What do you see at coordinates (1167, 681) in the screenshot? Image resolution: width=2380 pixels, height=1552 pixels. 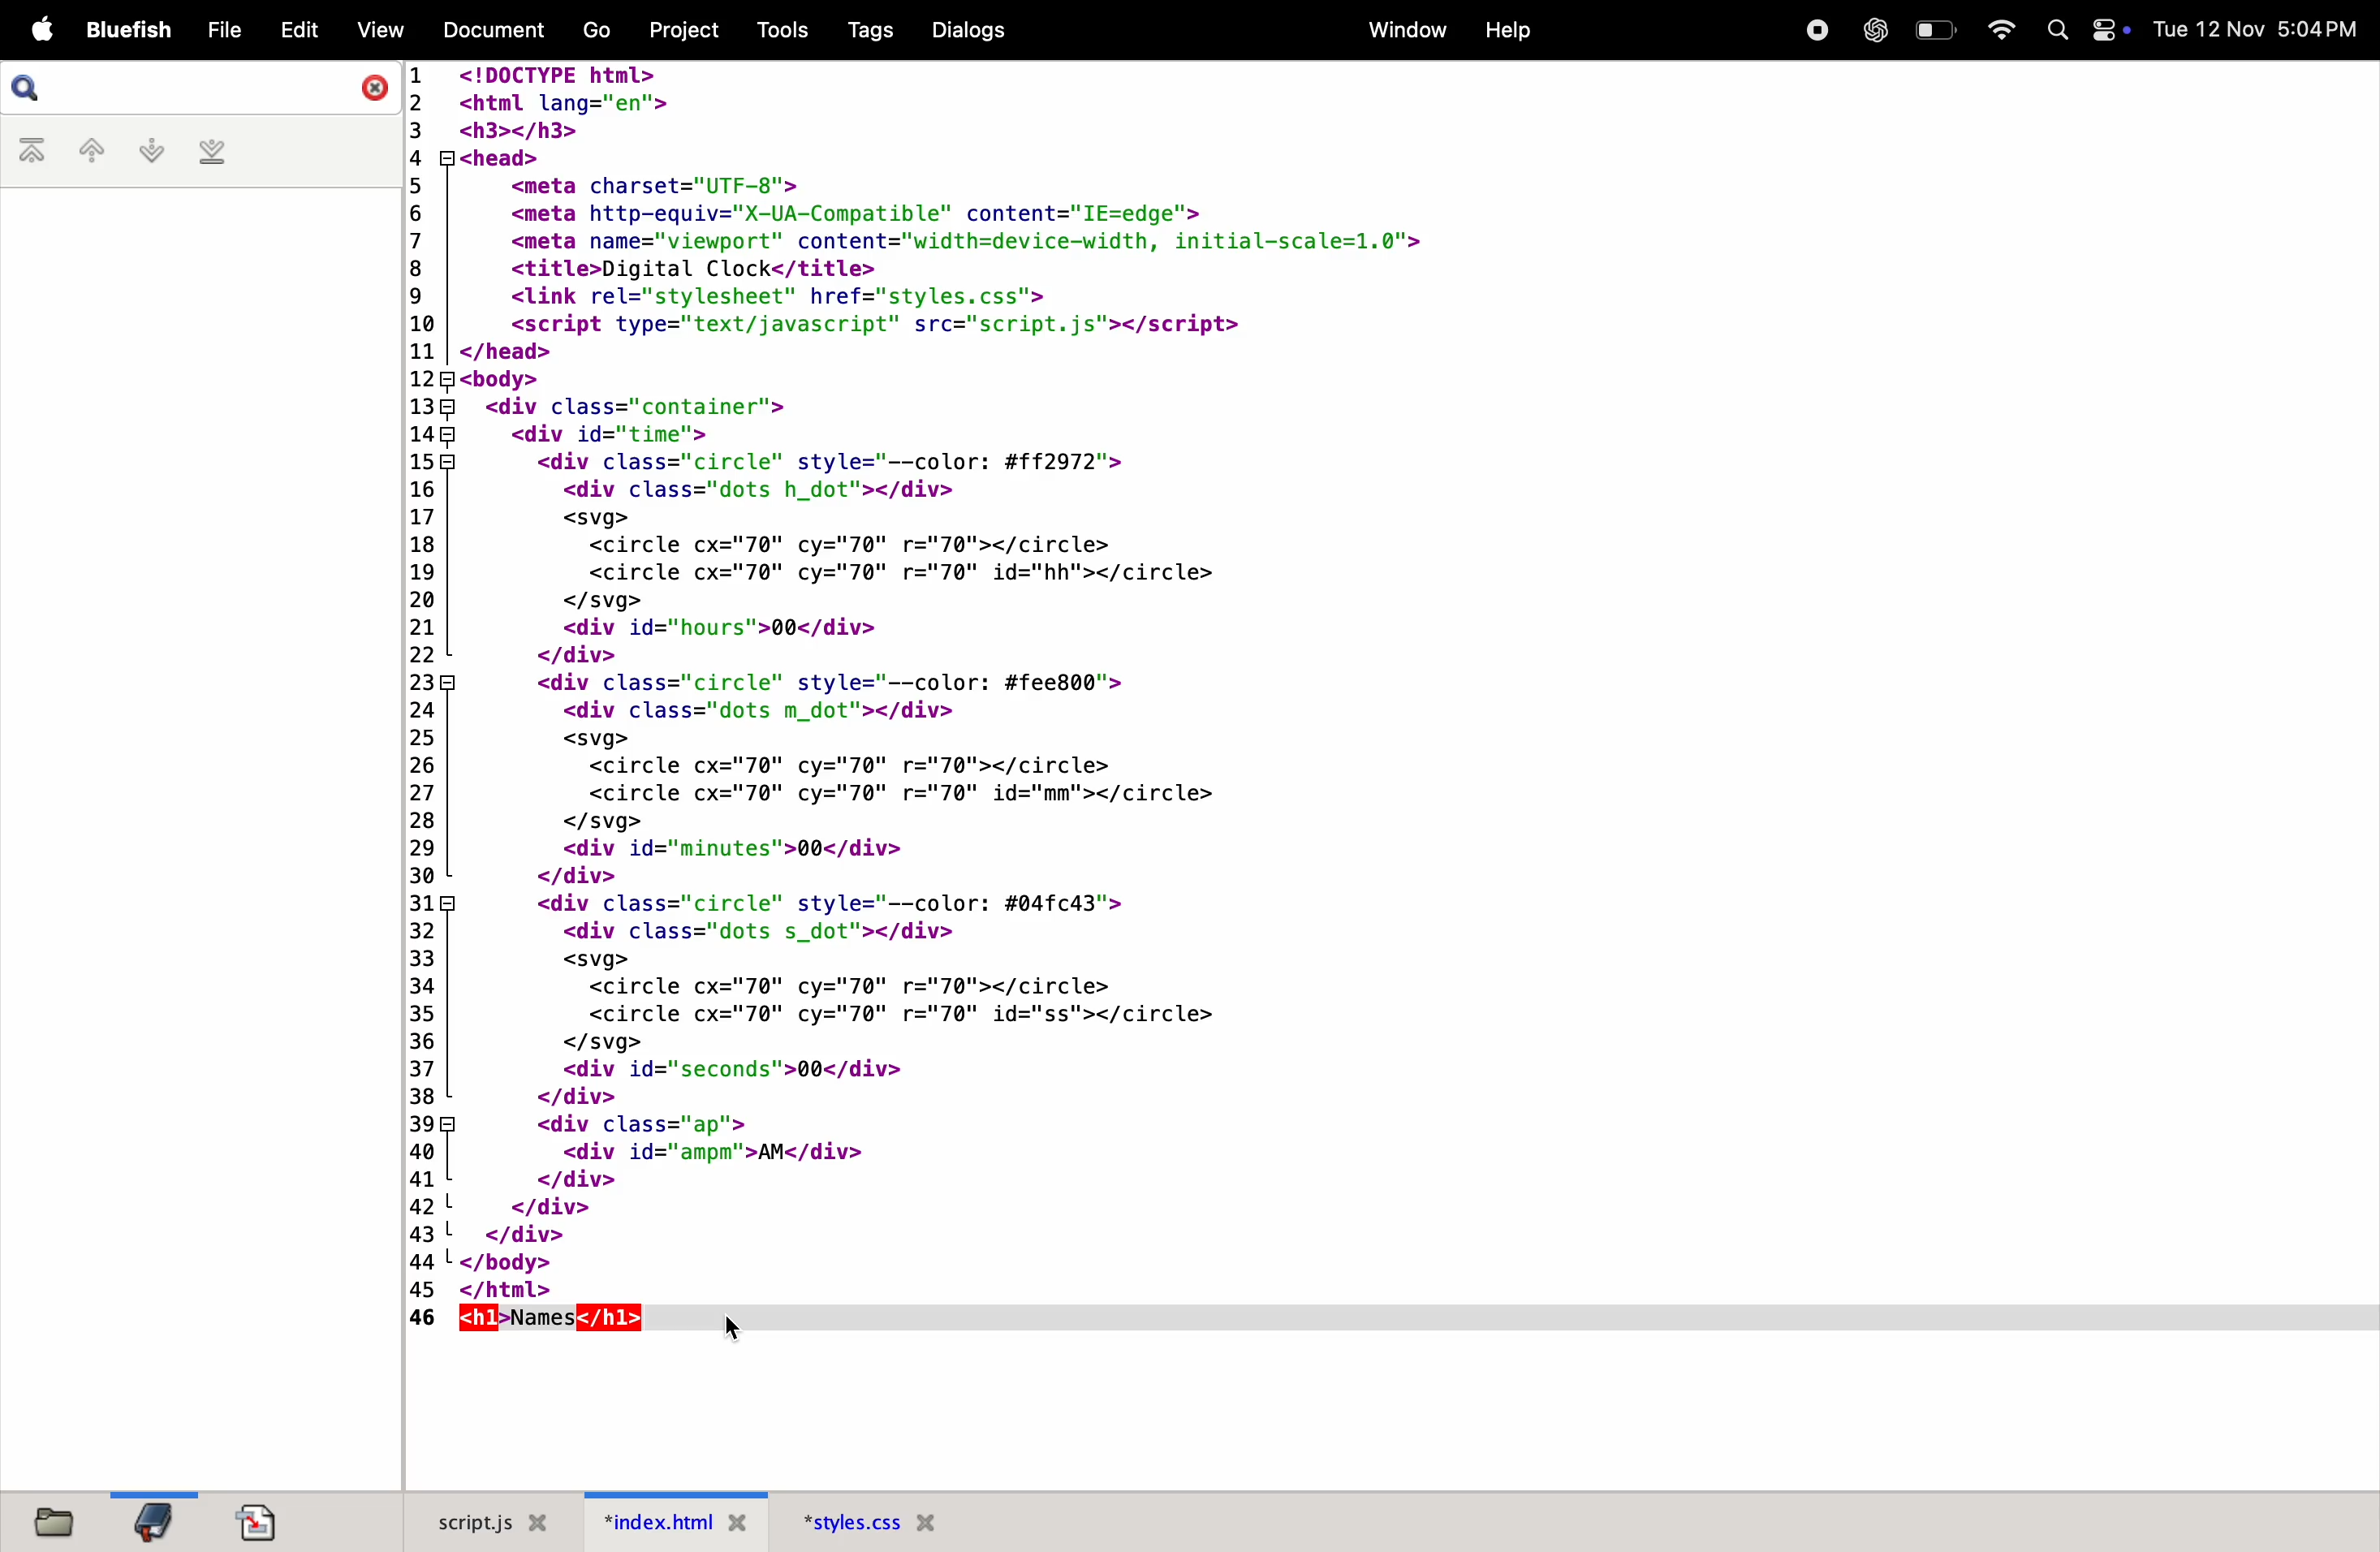 I see `code block` at bounding box center [1167, 681].